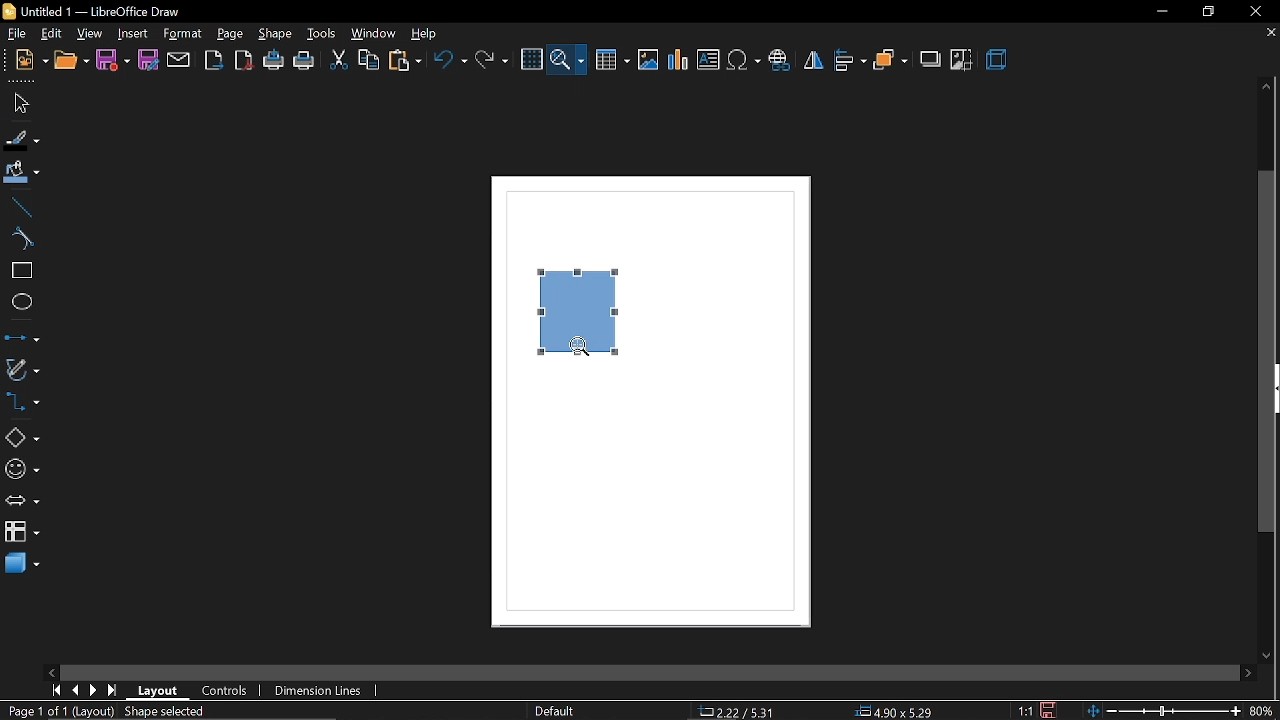  What do you see at coordinates (214, 61) in the screenshot?
I see `export ` at bounding box center [214, 61].